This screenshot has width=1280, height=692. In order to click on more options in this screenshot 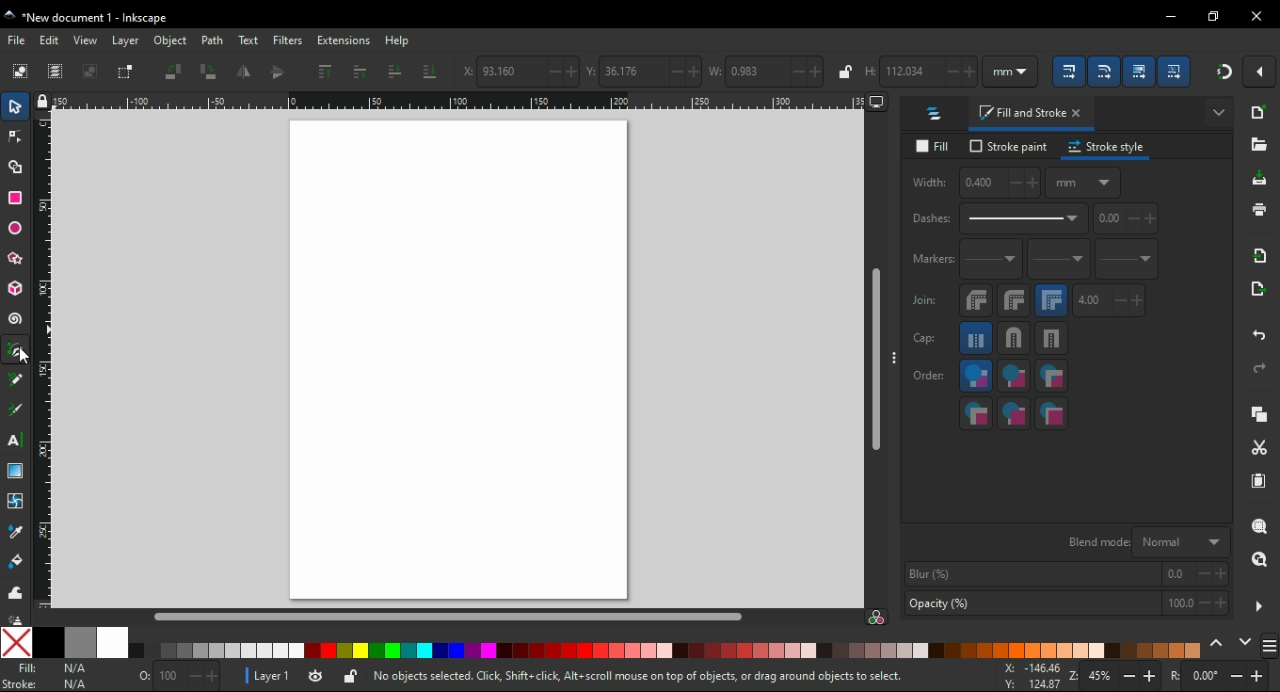, I will do `click(1220, 111)`.